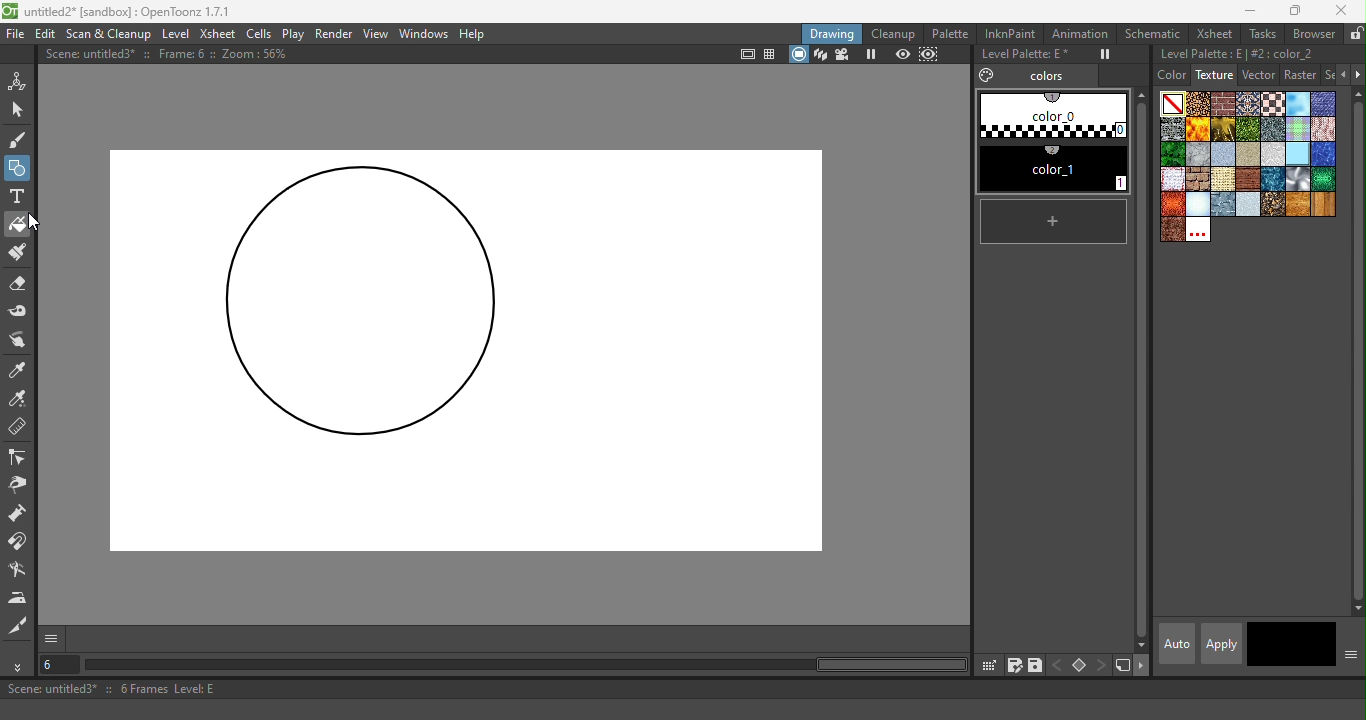  Describe the element at coordinates (168, 54) in the screenshot. I see `Scene: untitled3* :: Frame: 6 :: Zoom: 56%` at that location.